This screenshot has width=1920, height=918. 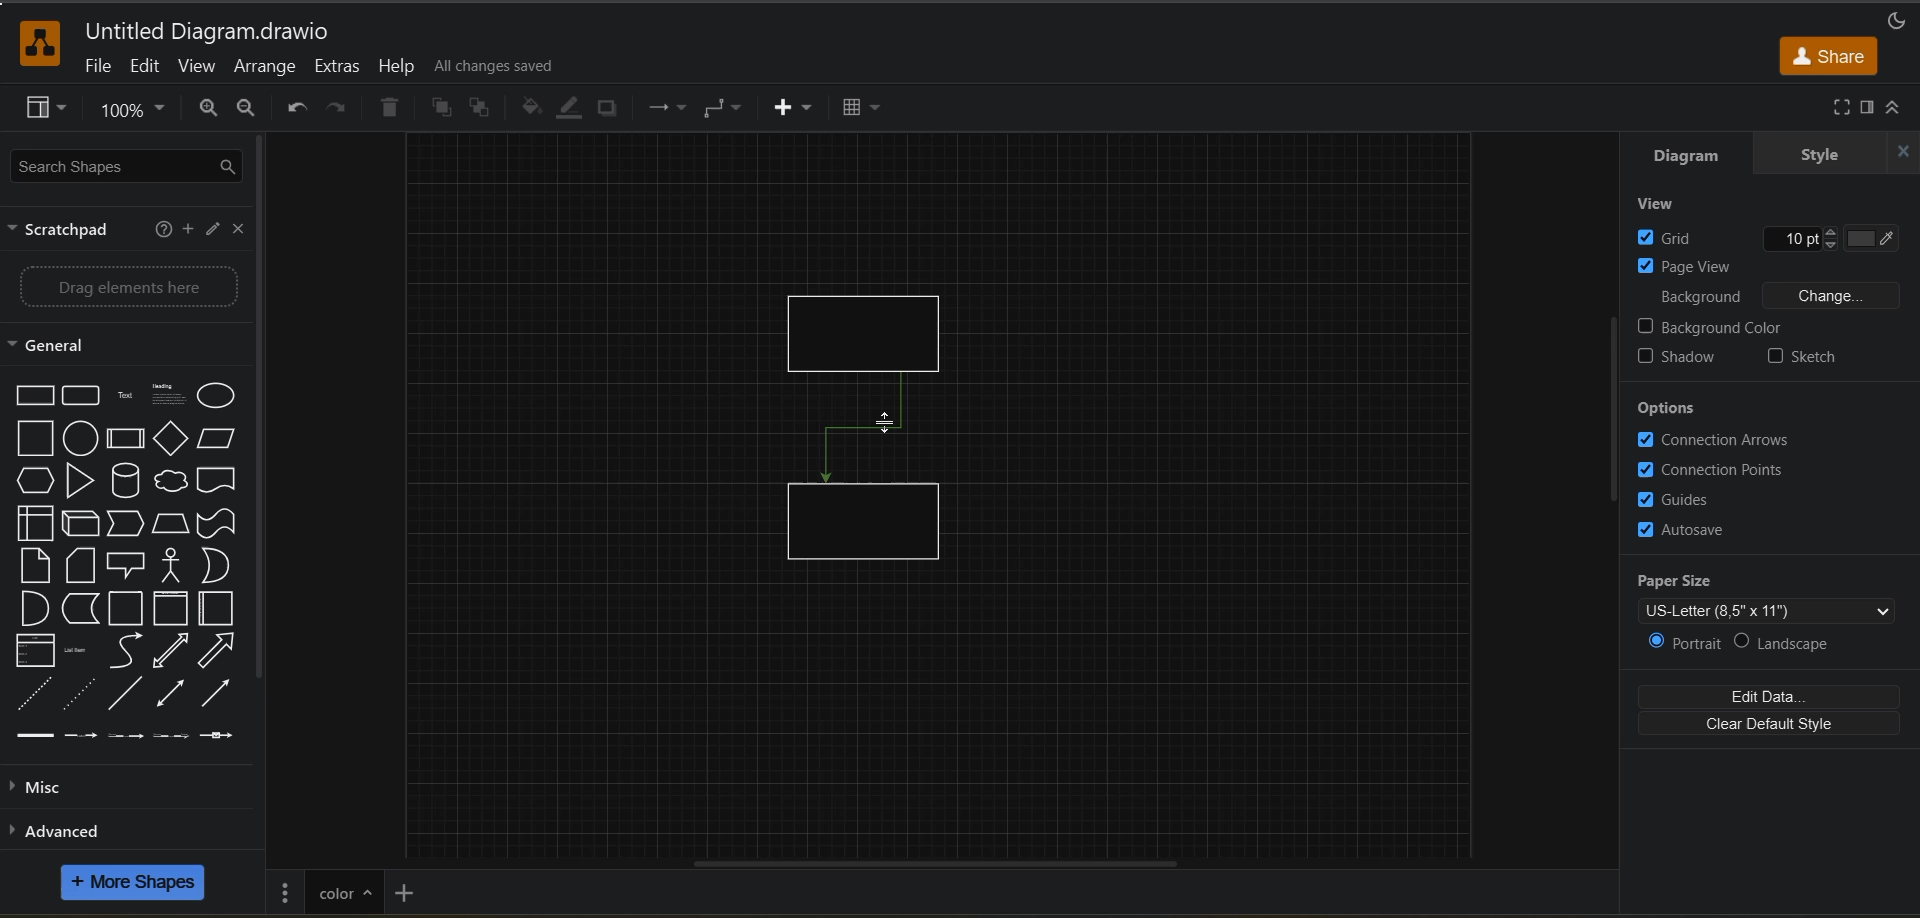 What do you see at coordinates (1669, 410) in the screenshot?
I see `options` at bounding box center [1669, 410].